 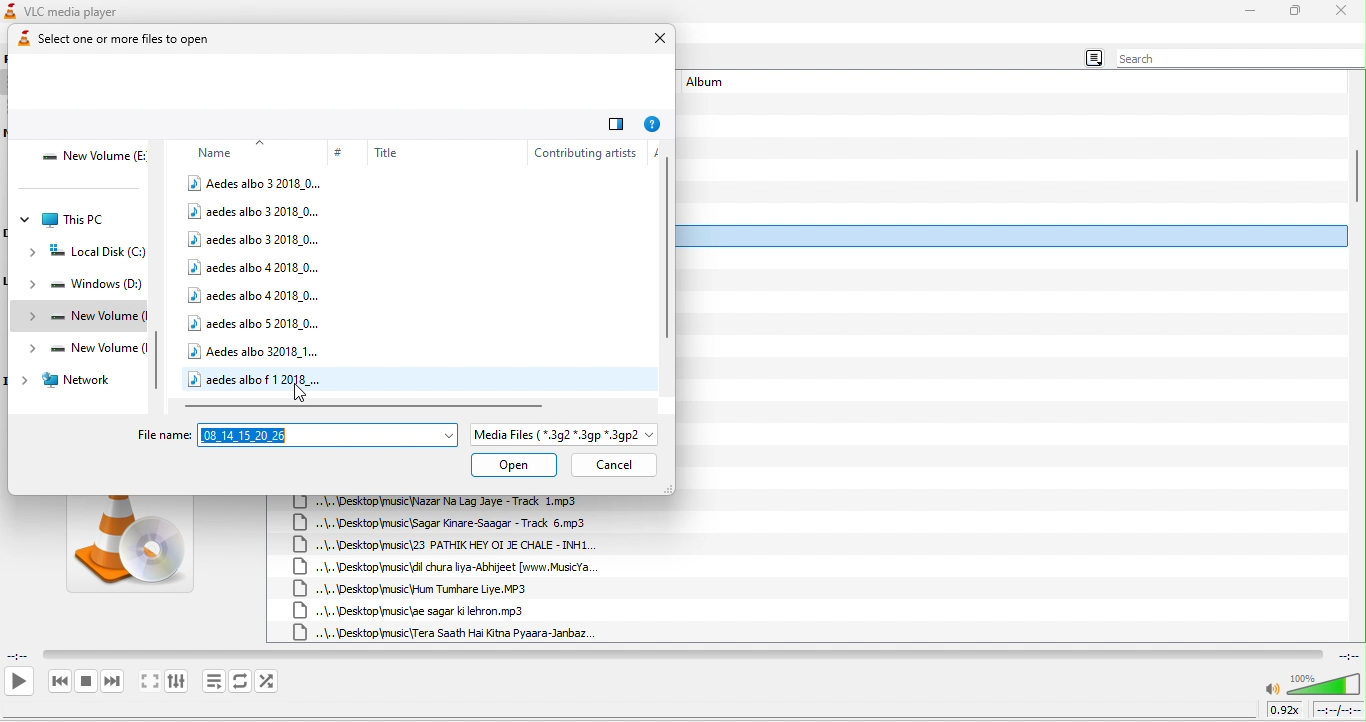 What do you see at coordinates (328, 434) in the screenshot?
I see `08 14.15 20 26 ` at bounding box center [328, 434].